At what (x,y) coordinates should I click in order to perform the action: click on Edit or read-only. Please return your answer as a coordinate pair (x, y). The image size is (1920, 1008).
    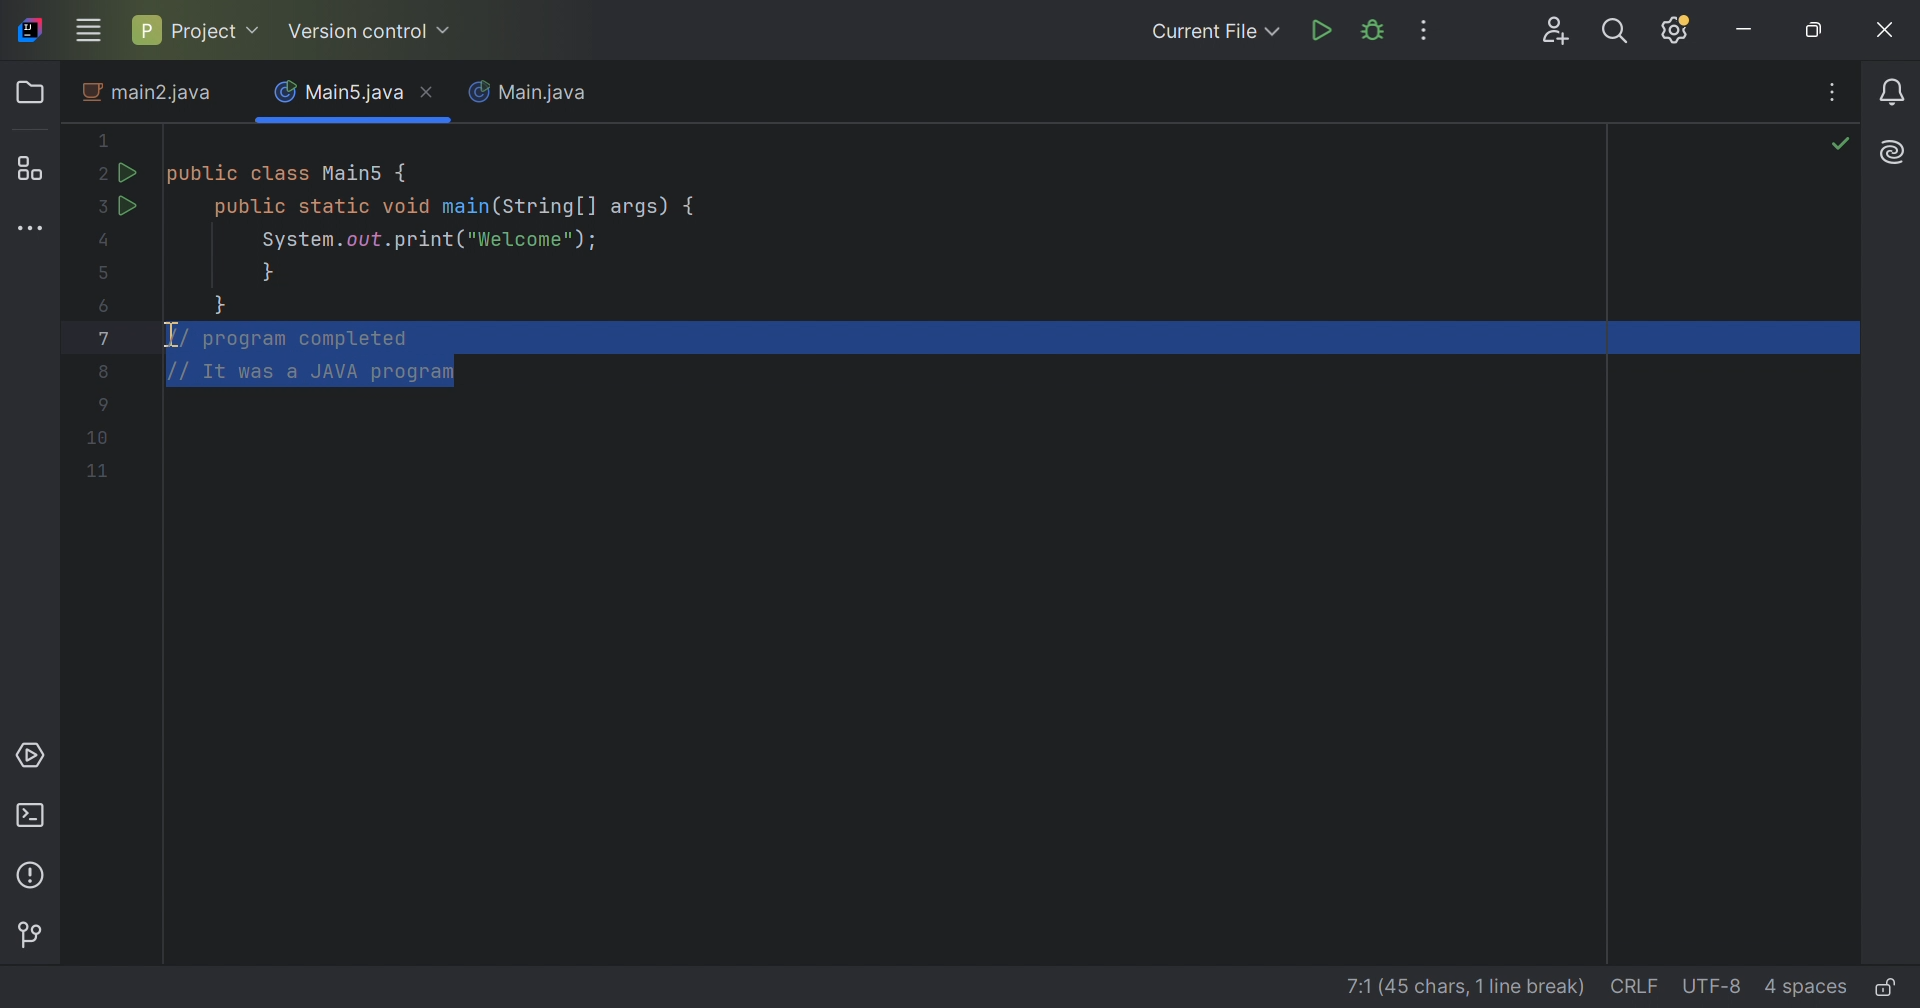
    Looking at the image, I should click on (1891, 986).